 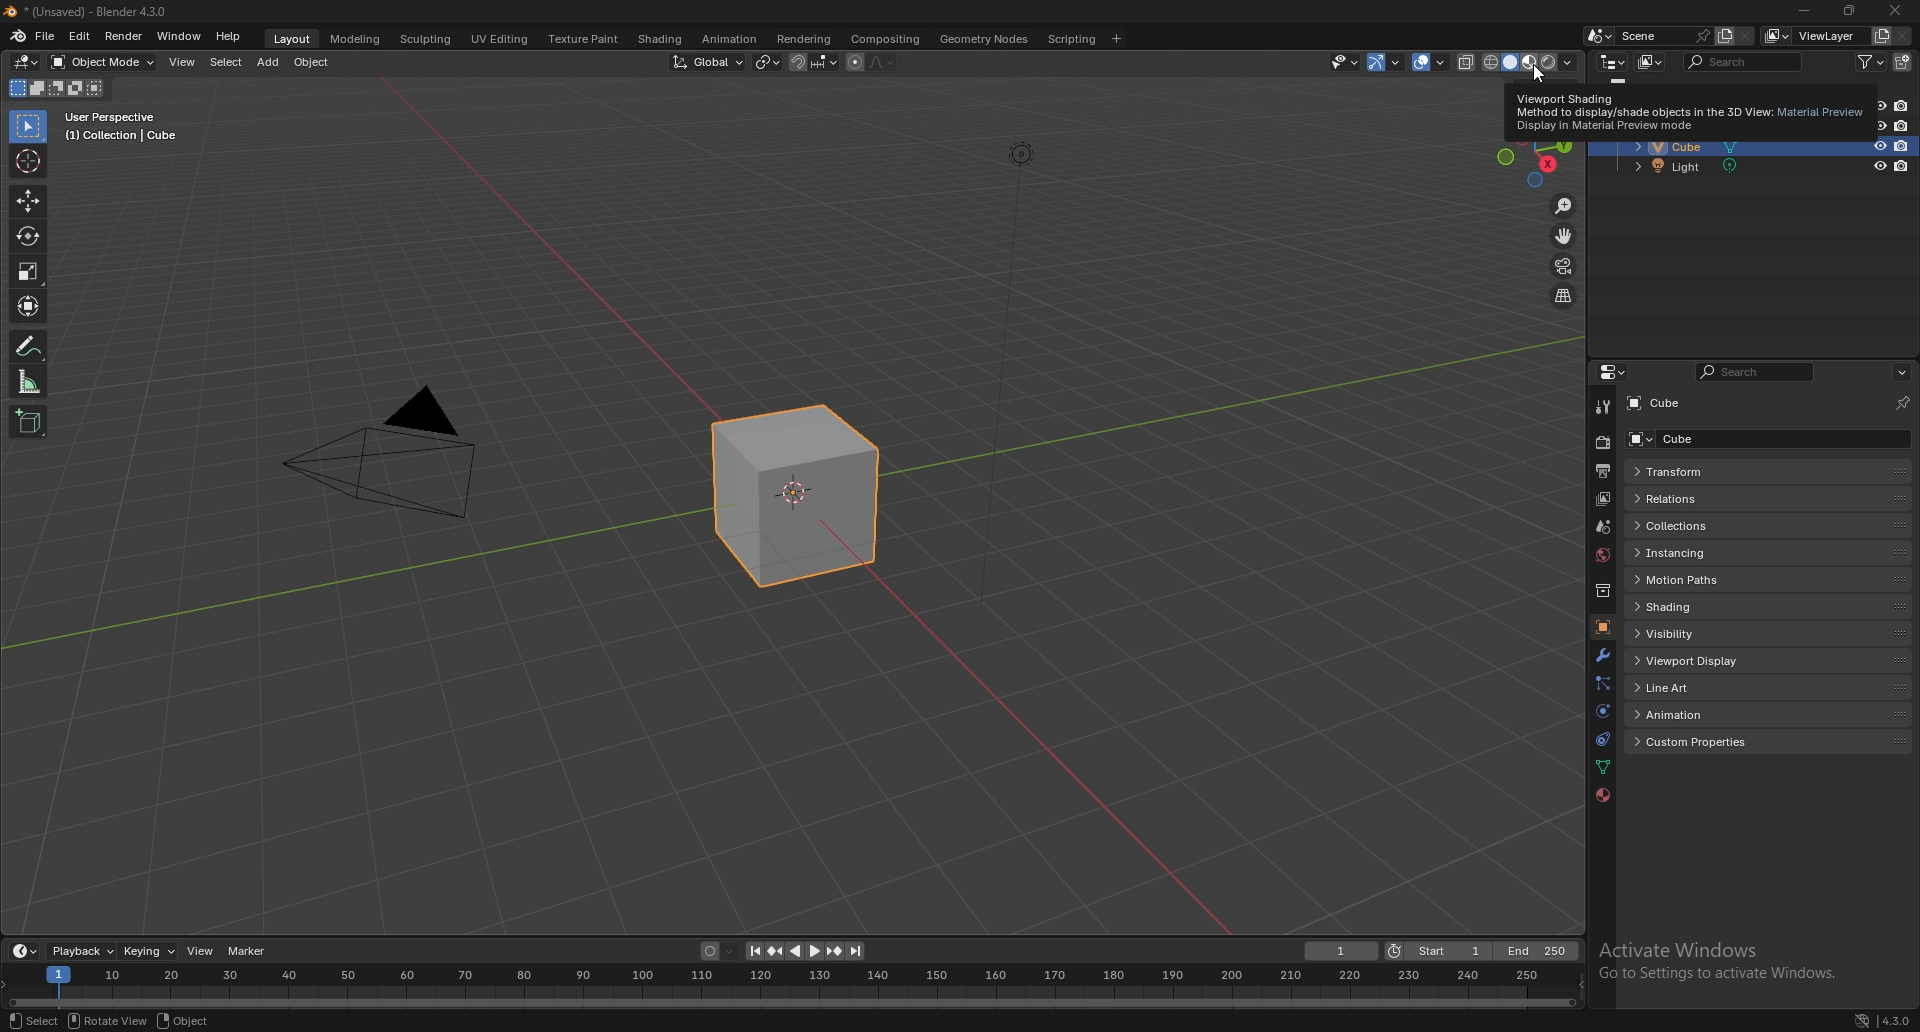 I want to click on view layer, so click(x=1814, y=35).